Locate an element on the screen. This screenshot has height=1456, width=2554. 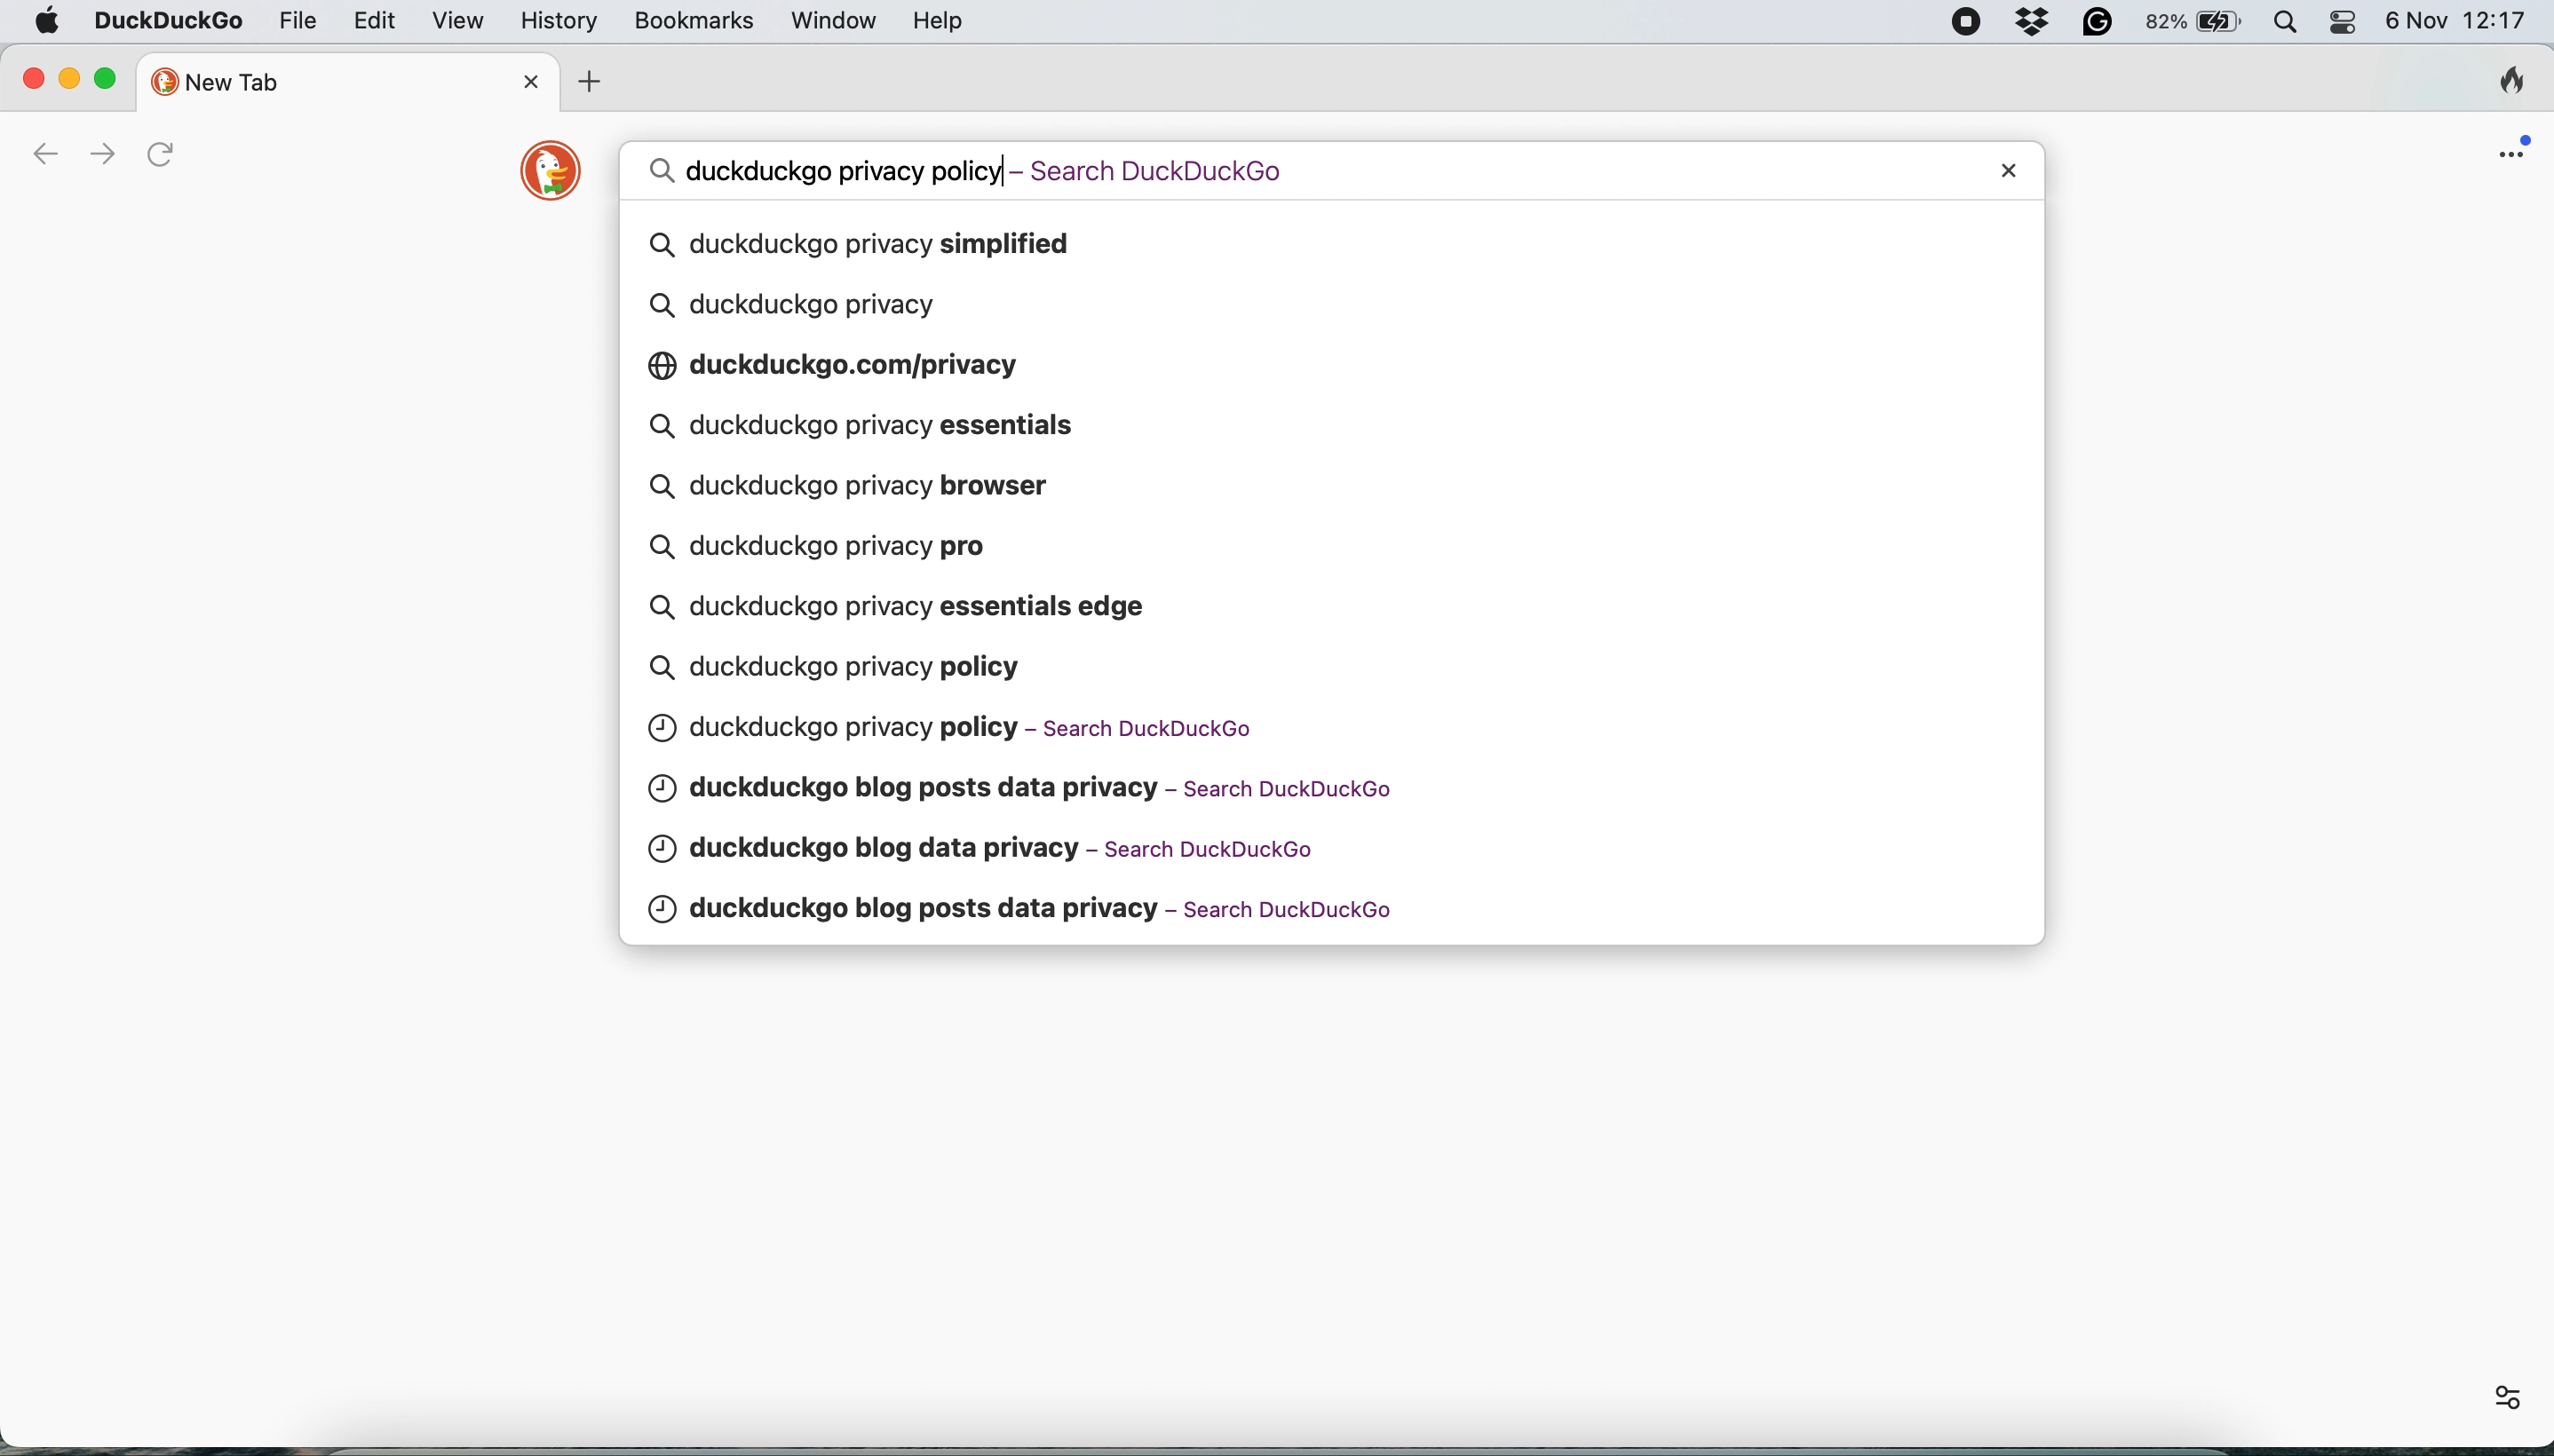
system logo is located at coordinates (48, 23).